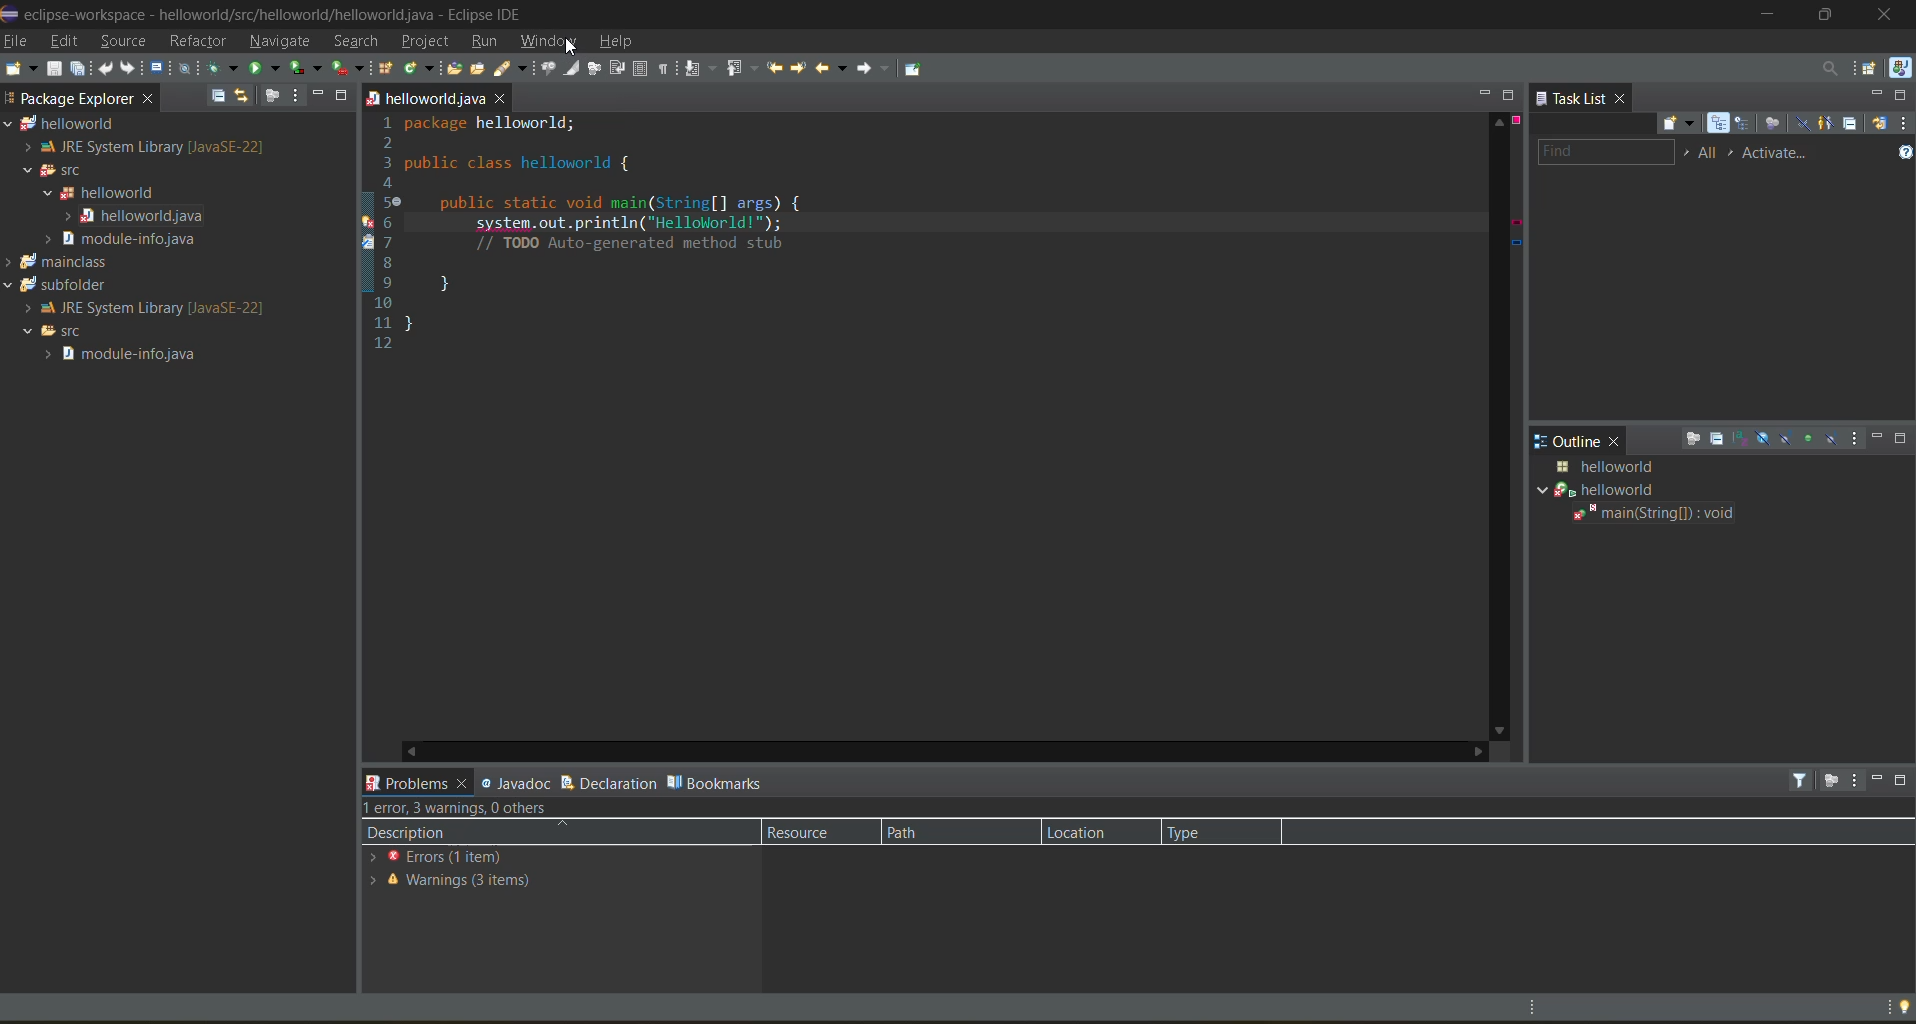 Image resolution: width=1916 pixels, height=1024 pixels. I want to click on show only my tasks, so click(1829, 124).